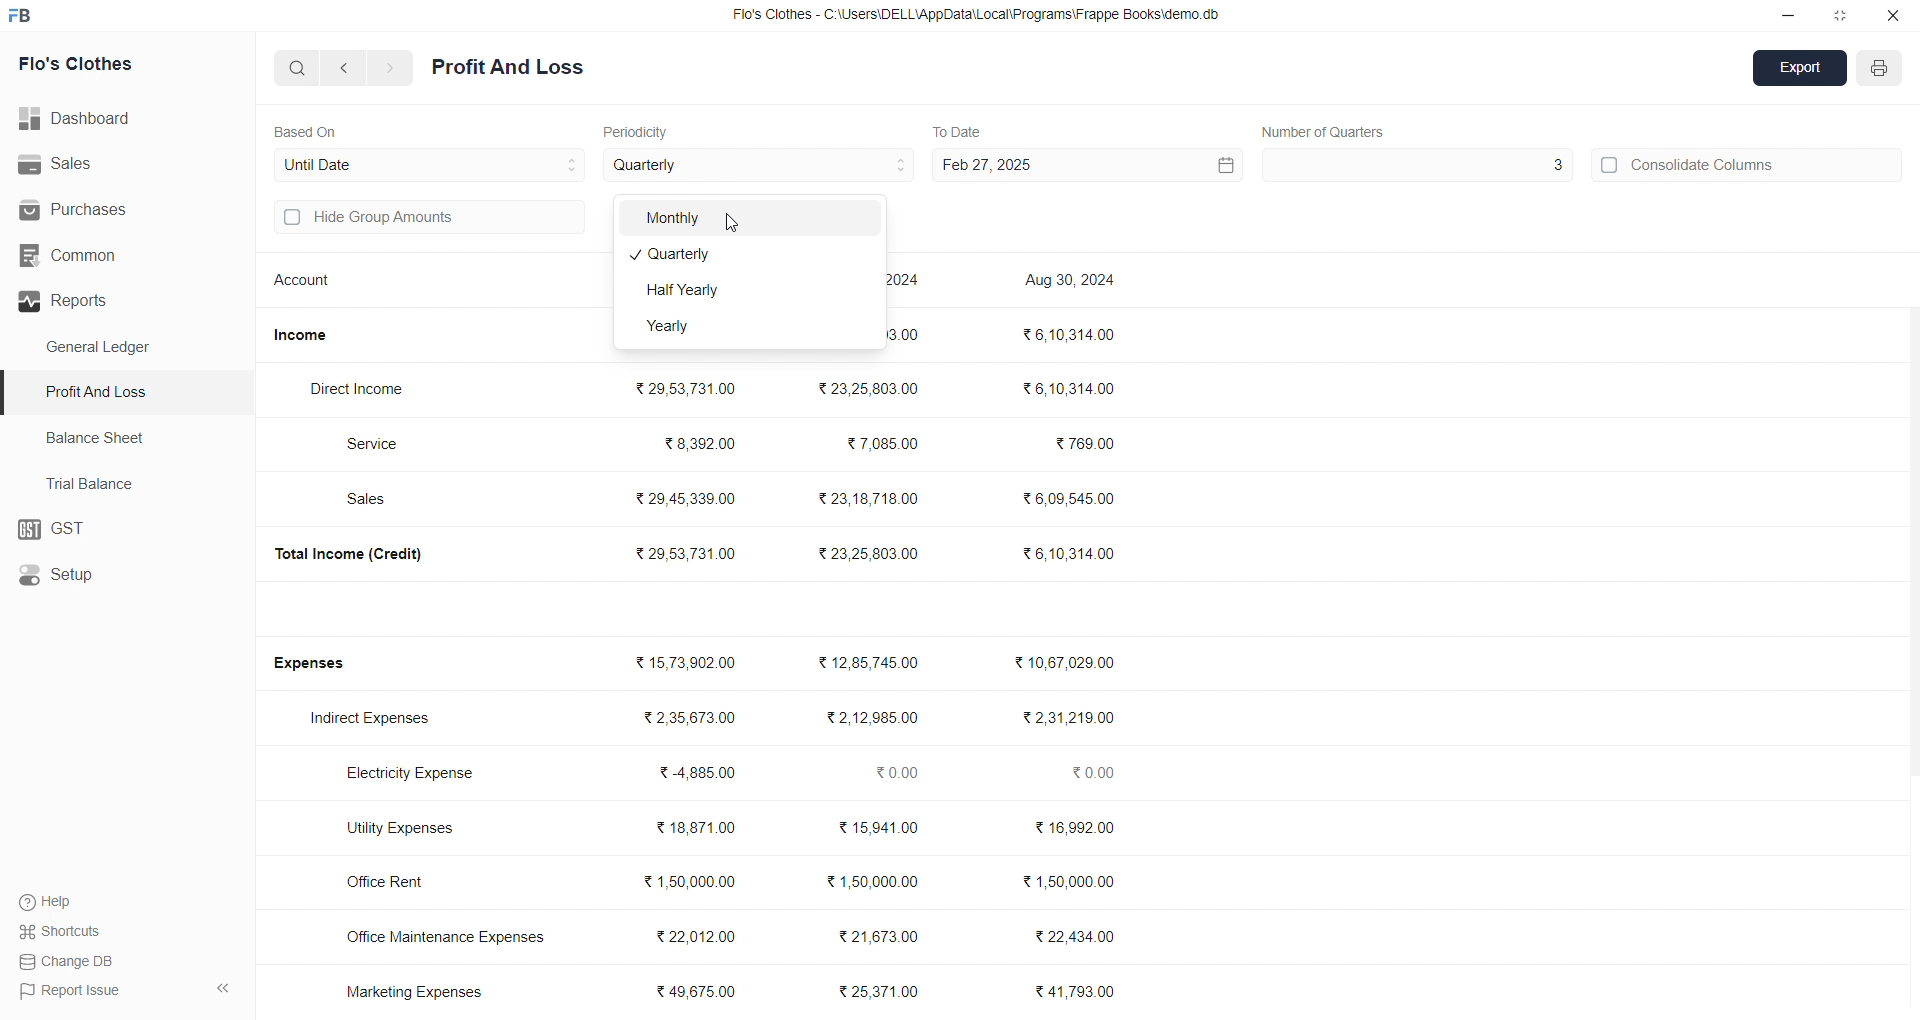 The image size is (1920, 1020). Describe the element at coordinates (1080, 992) in the screenshot. I see `₹41,793.00` at that location.